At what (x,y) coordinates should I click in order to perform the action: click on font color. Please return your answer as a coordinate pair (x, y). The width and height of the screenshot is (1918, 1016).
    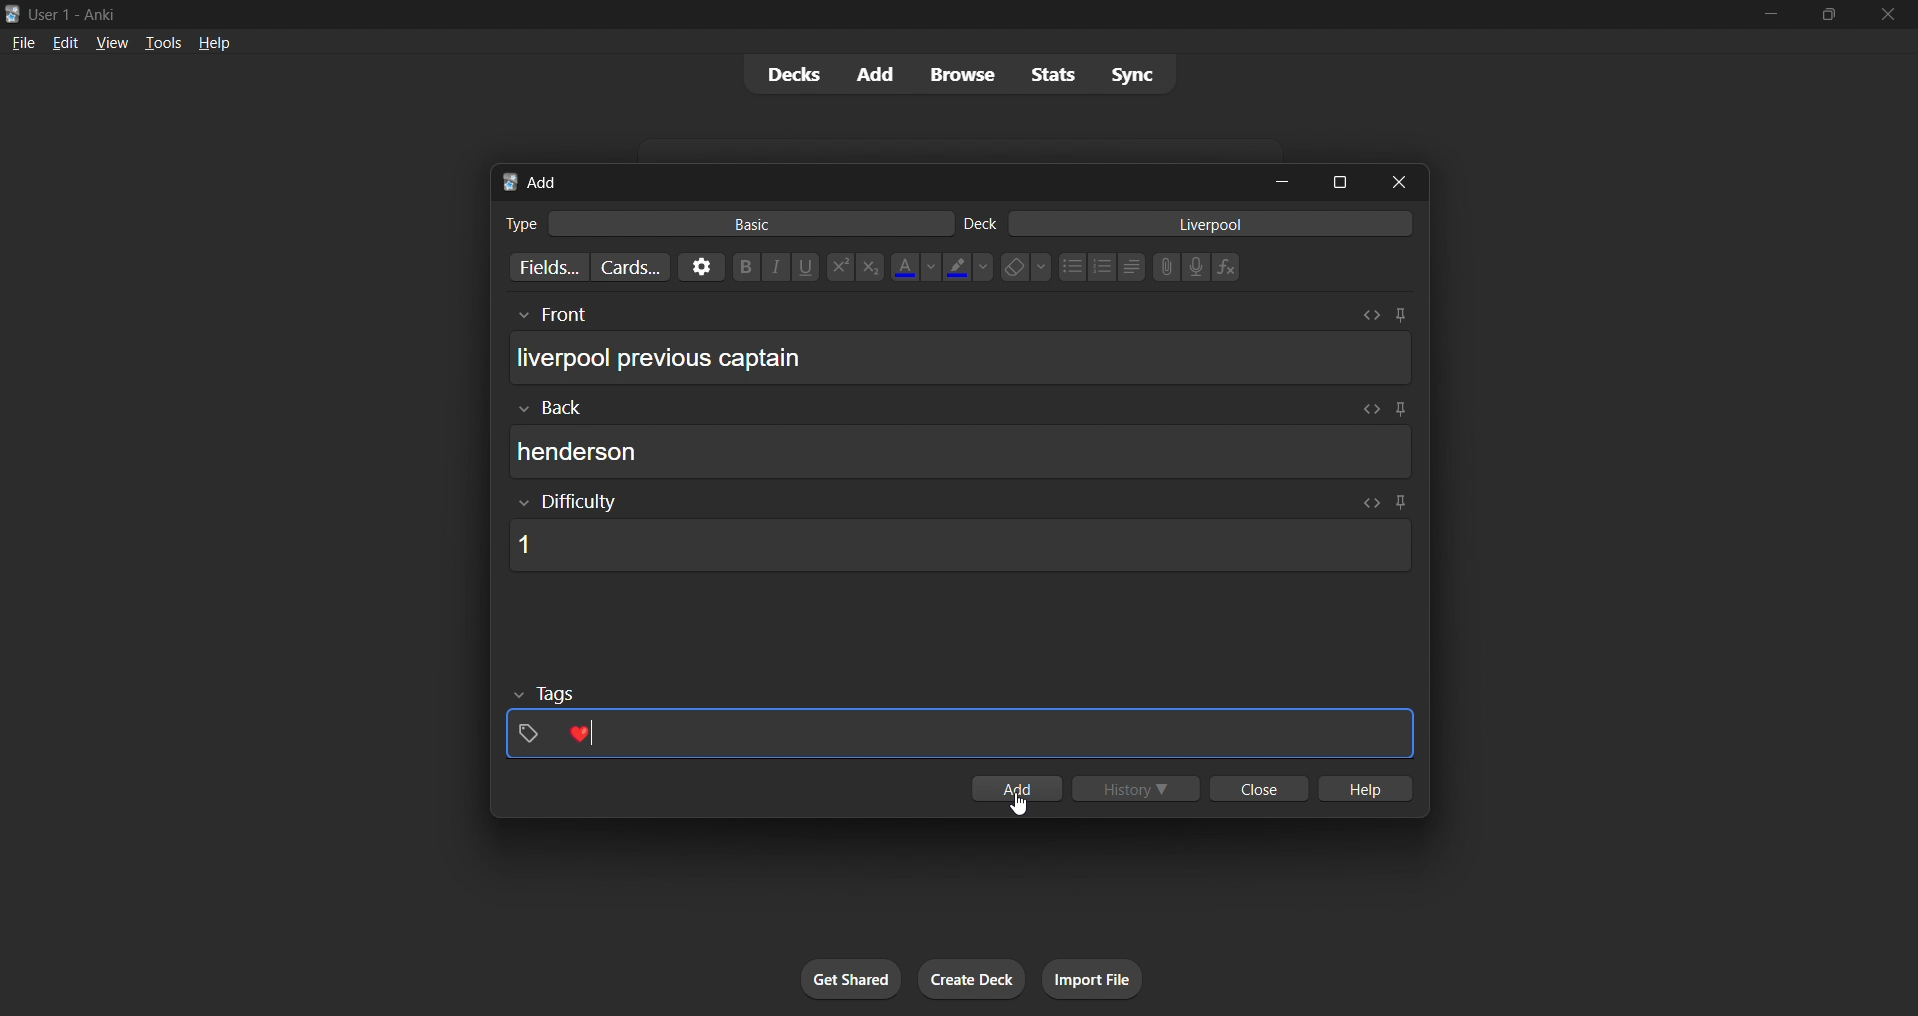
    Looking at the image, I should click on (910, 265).